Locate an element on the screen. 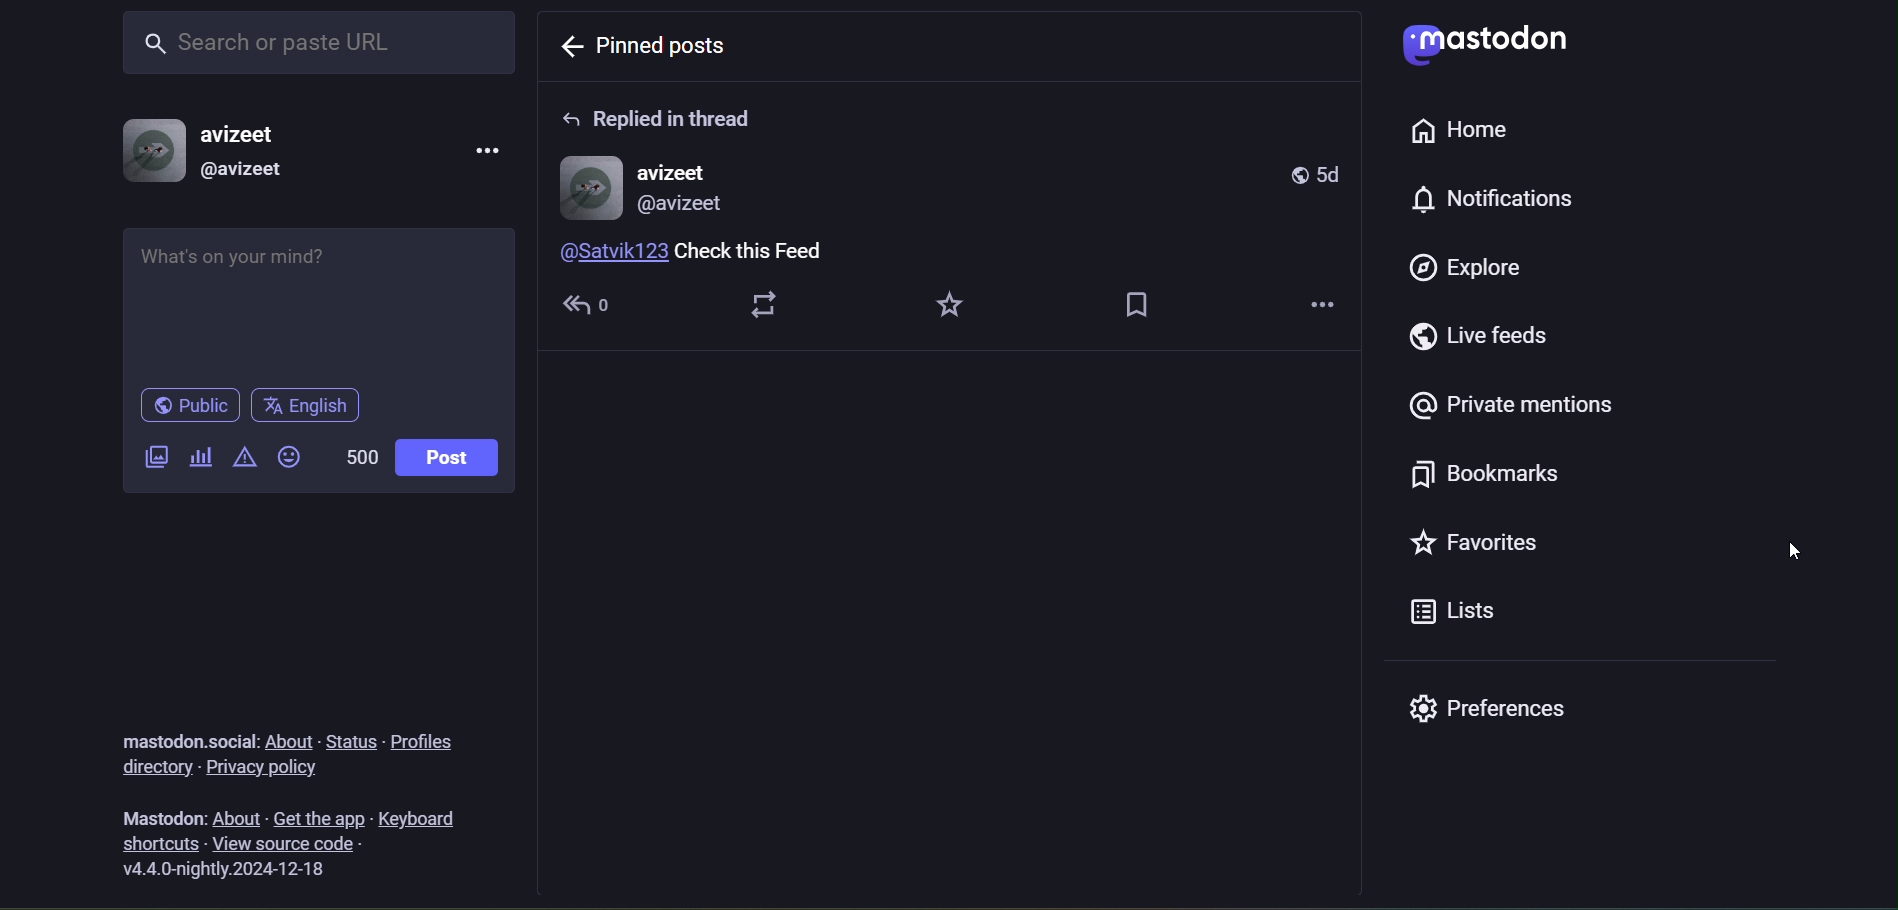  keyboard is located at coordinates (444, 816).